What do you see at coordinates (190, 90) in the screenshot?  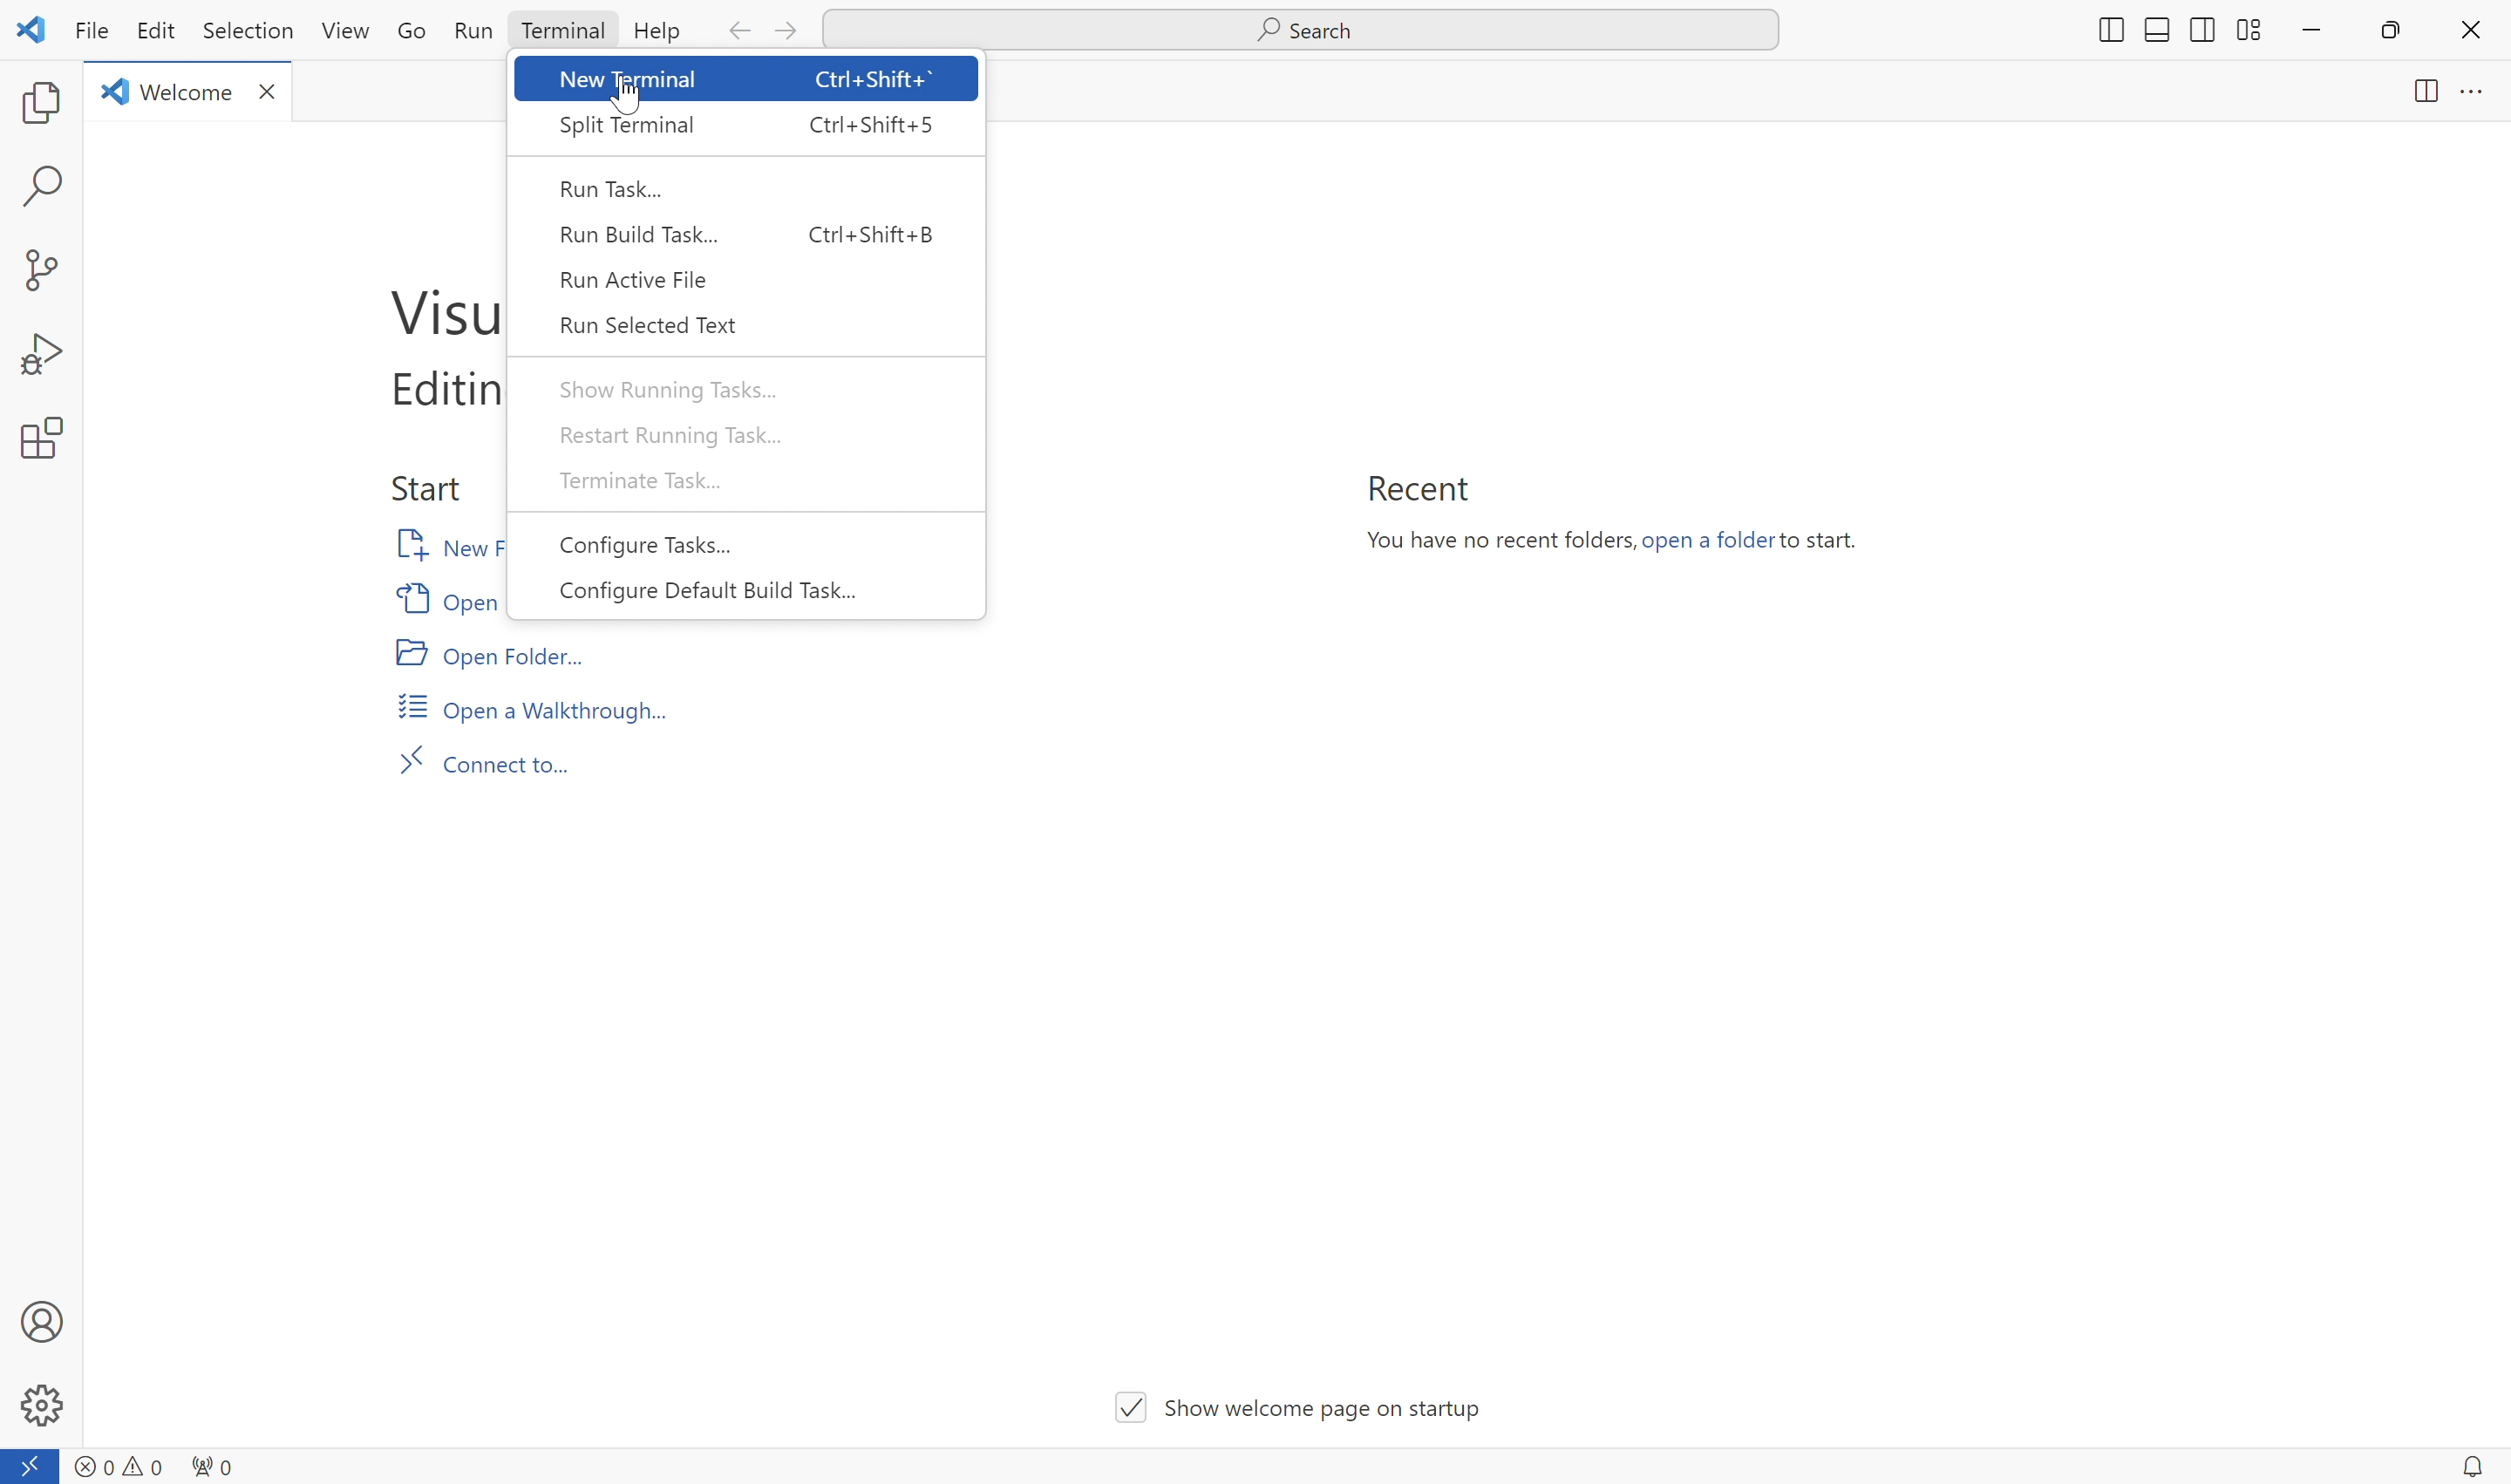 I see `Welcome ` at bounding box center [190, 90].